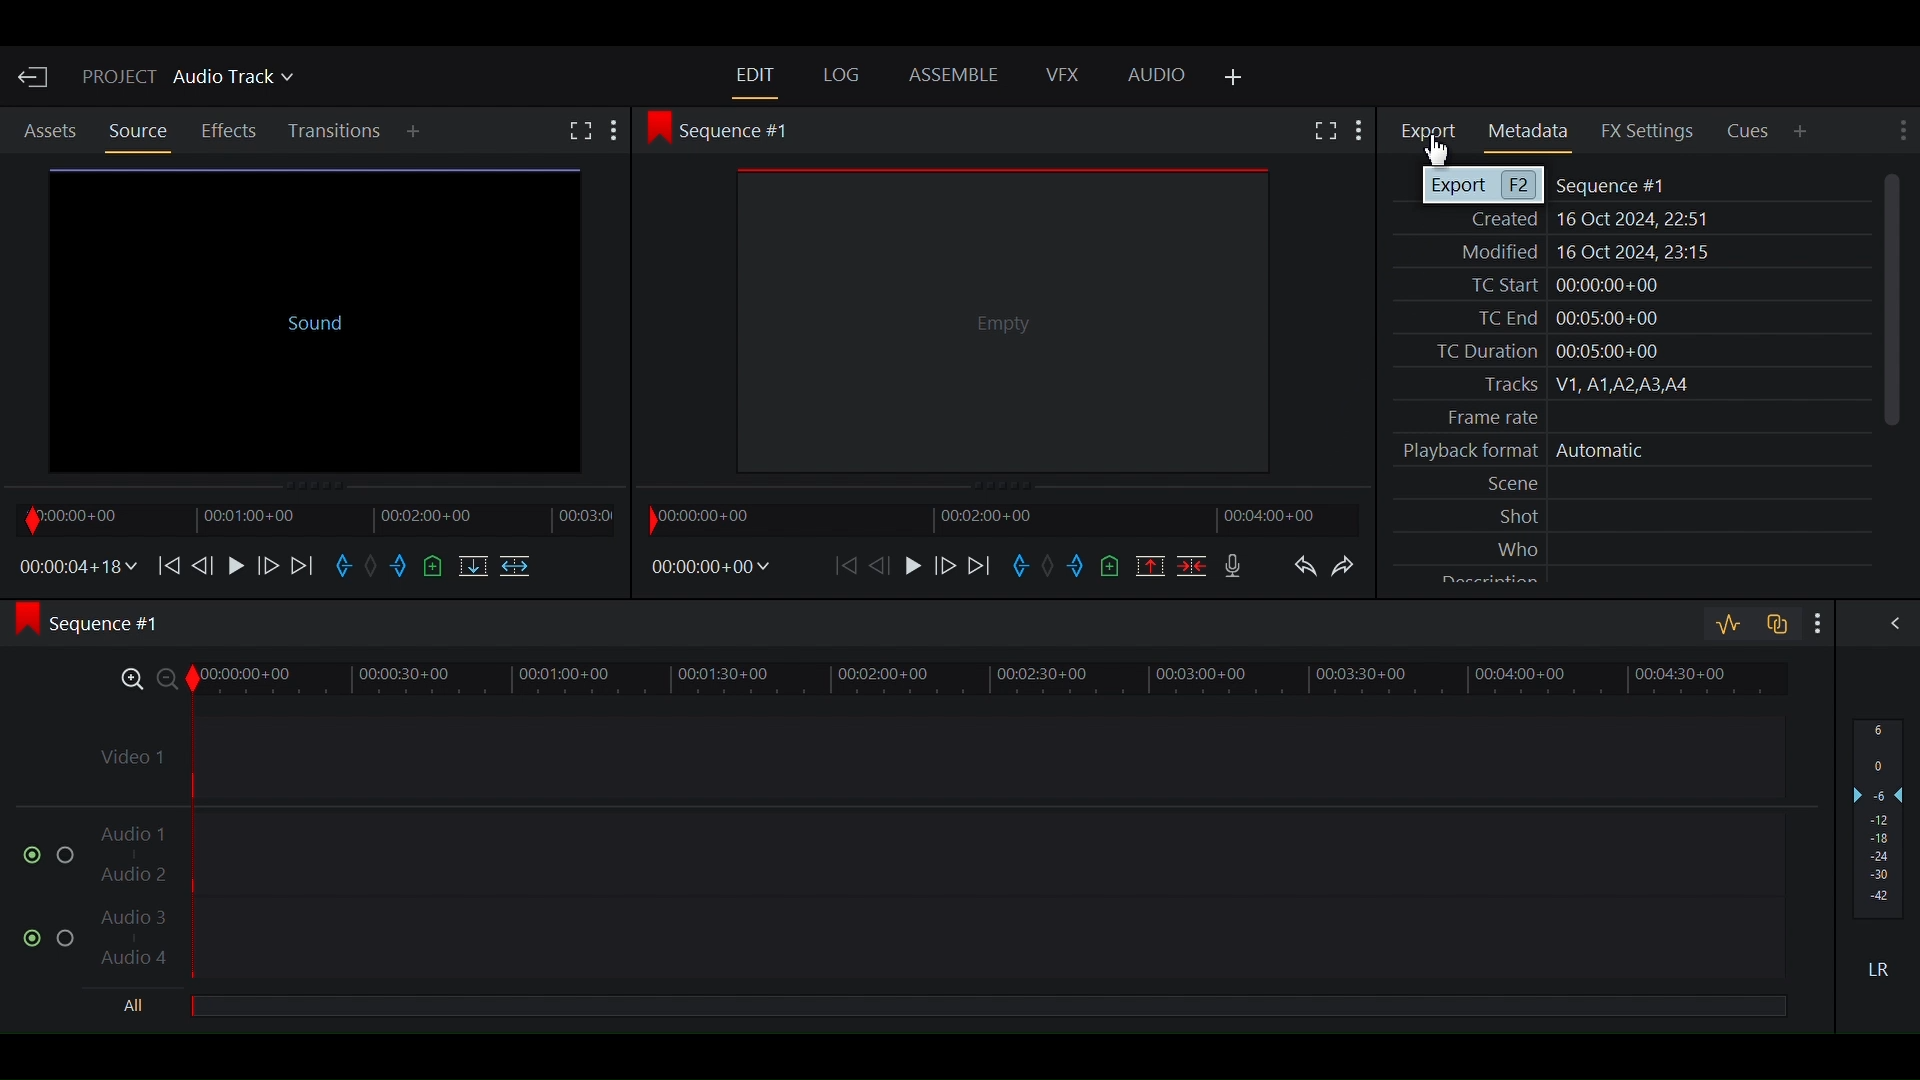  What do you see at coordinates (1079, 569) in the screenshot?
I see `Mark out` at bounding box center [1079, 569].